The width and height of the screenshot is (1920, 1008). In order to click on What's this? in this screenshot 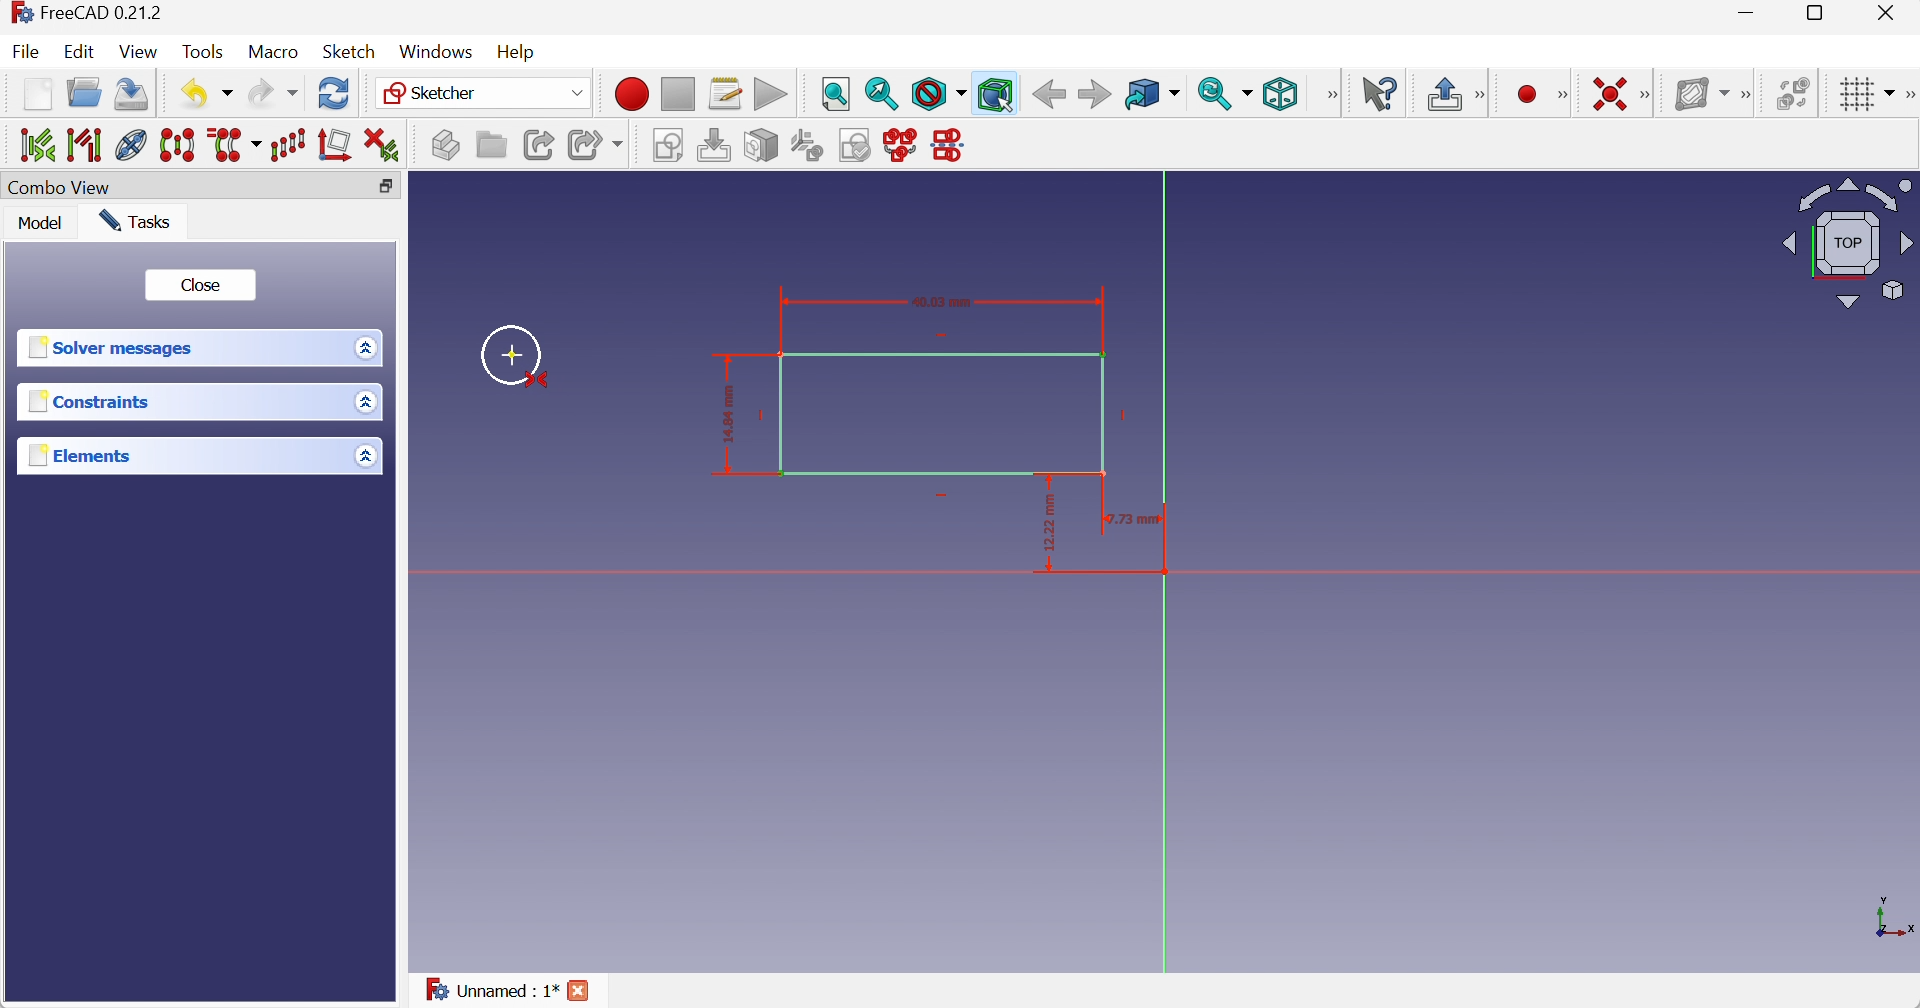, I will do `click(1380, 93)`.